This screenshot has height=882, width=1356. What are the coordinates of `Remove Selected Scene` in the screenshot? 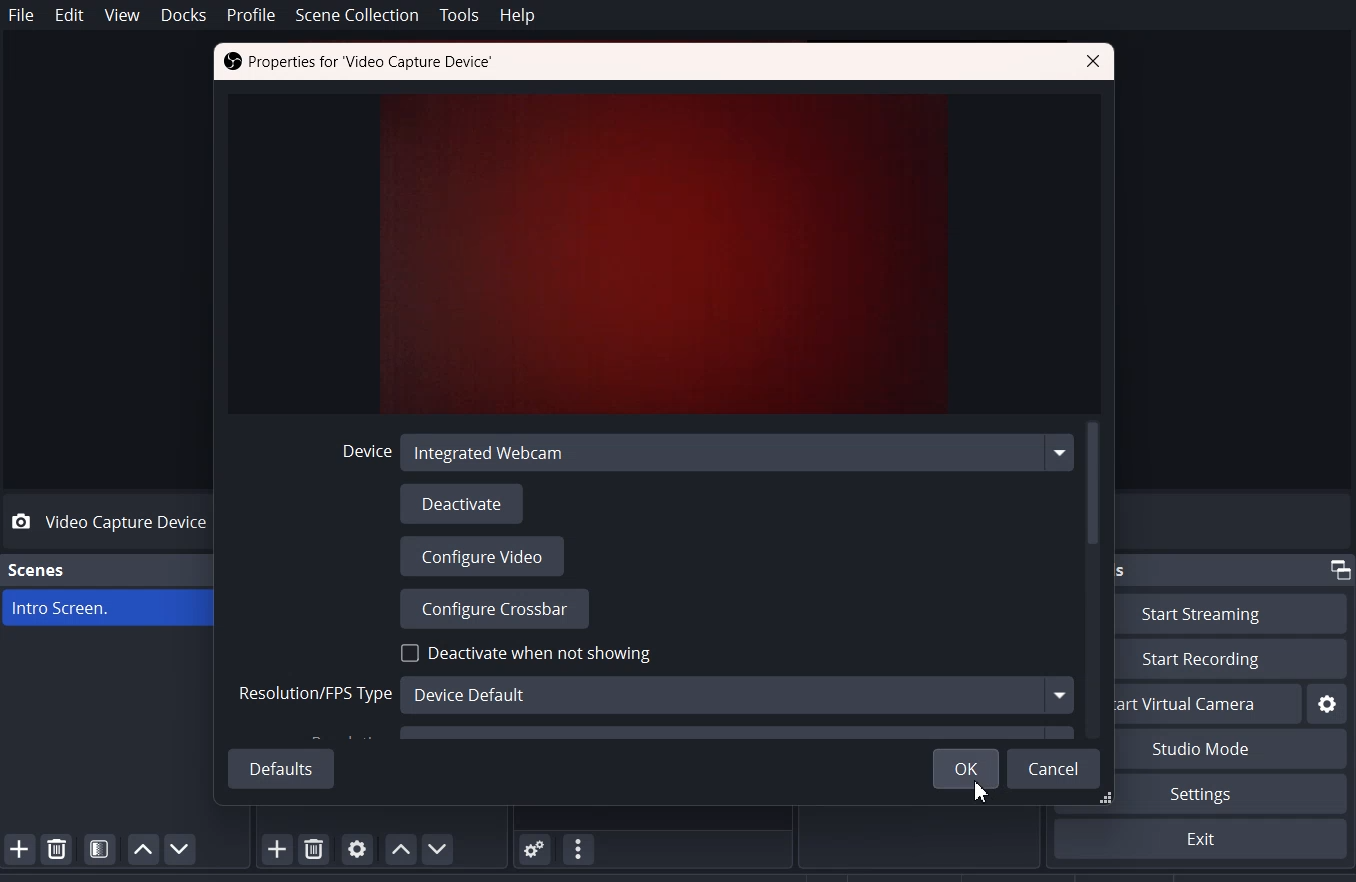 It's located at (57, 847).